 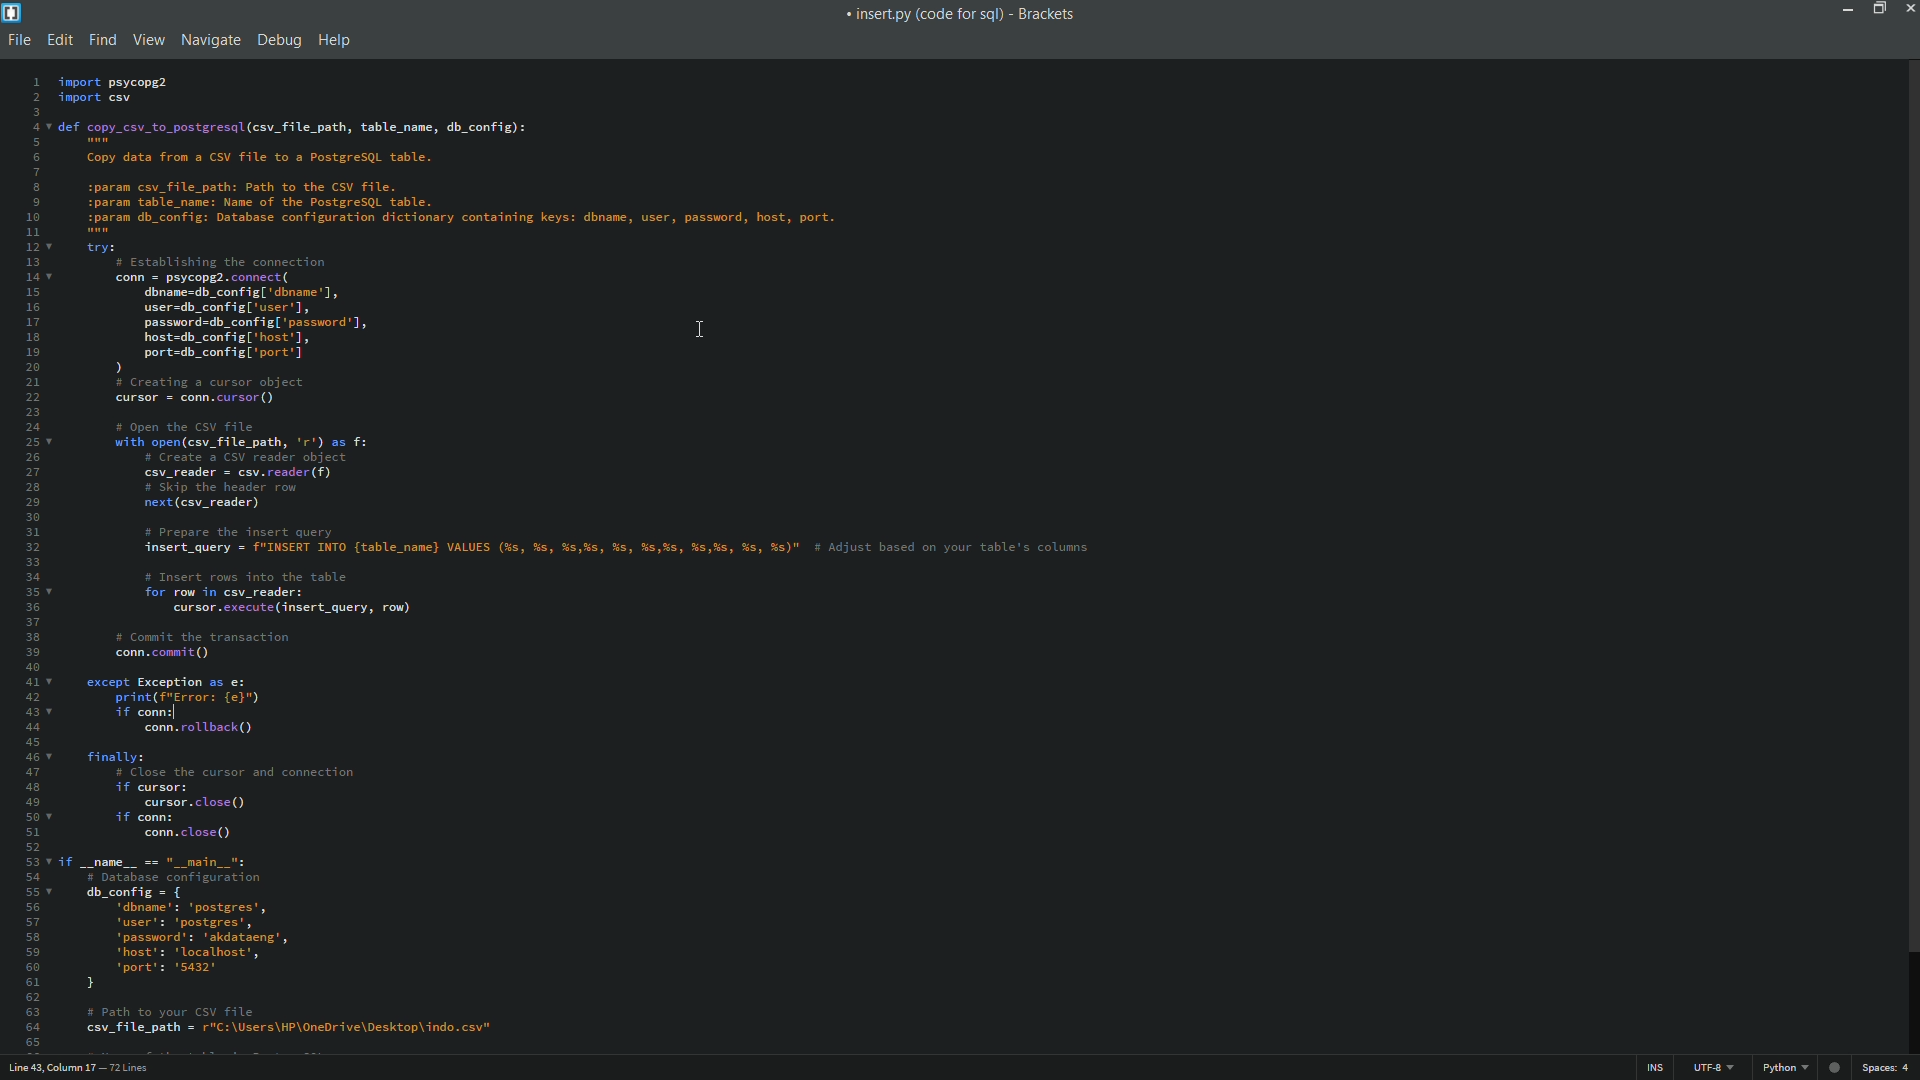 I want to click on maximize, so click(x=1875, y=8).